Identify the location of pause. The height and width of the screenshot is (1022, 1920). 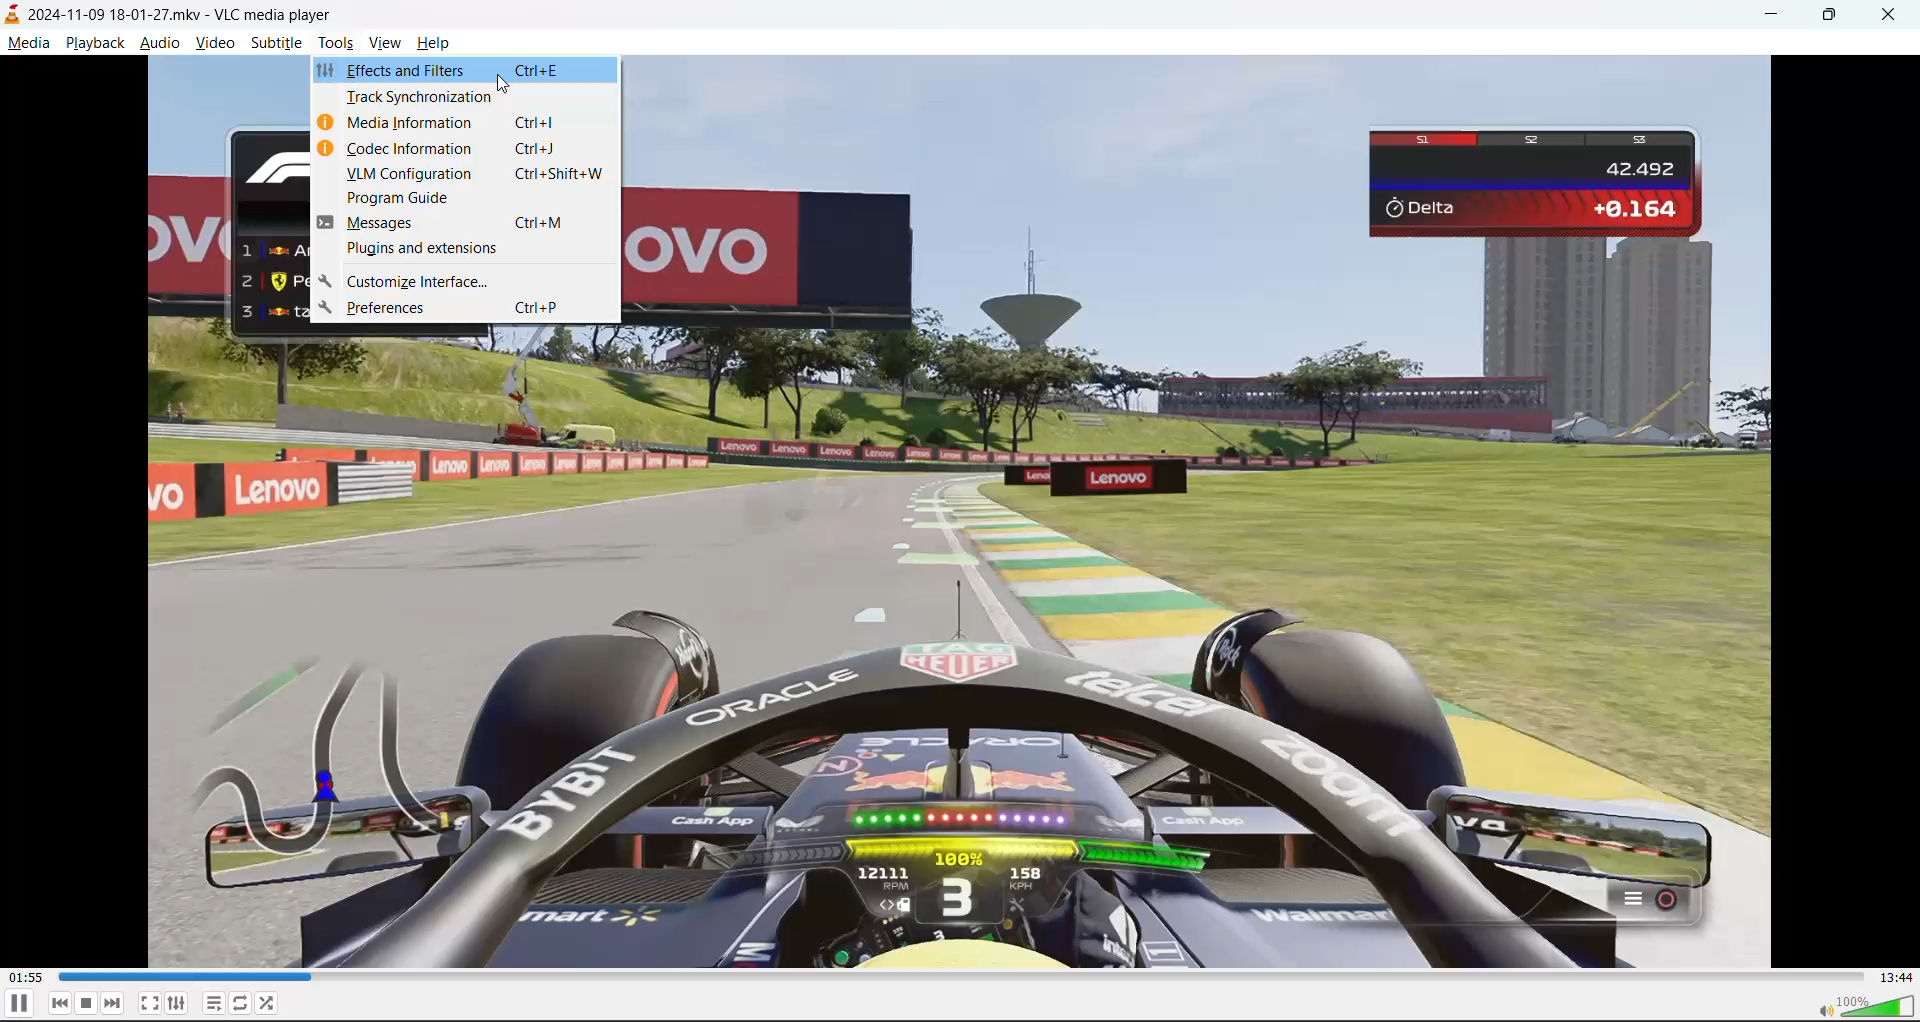
(18, 1005).